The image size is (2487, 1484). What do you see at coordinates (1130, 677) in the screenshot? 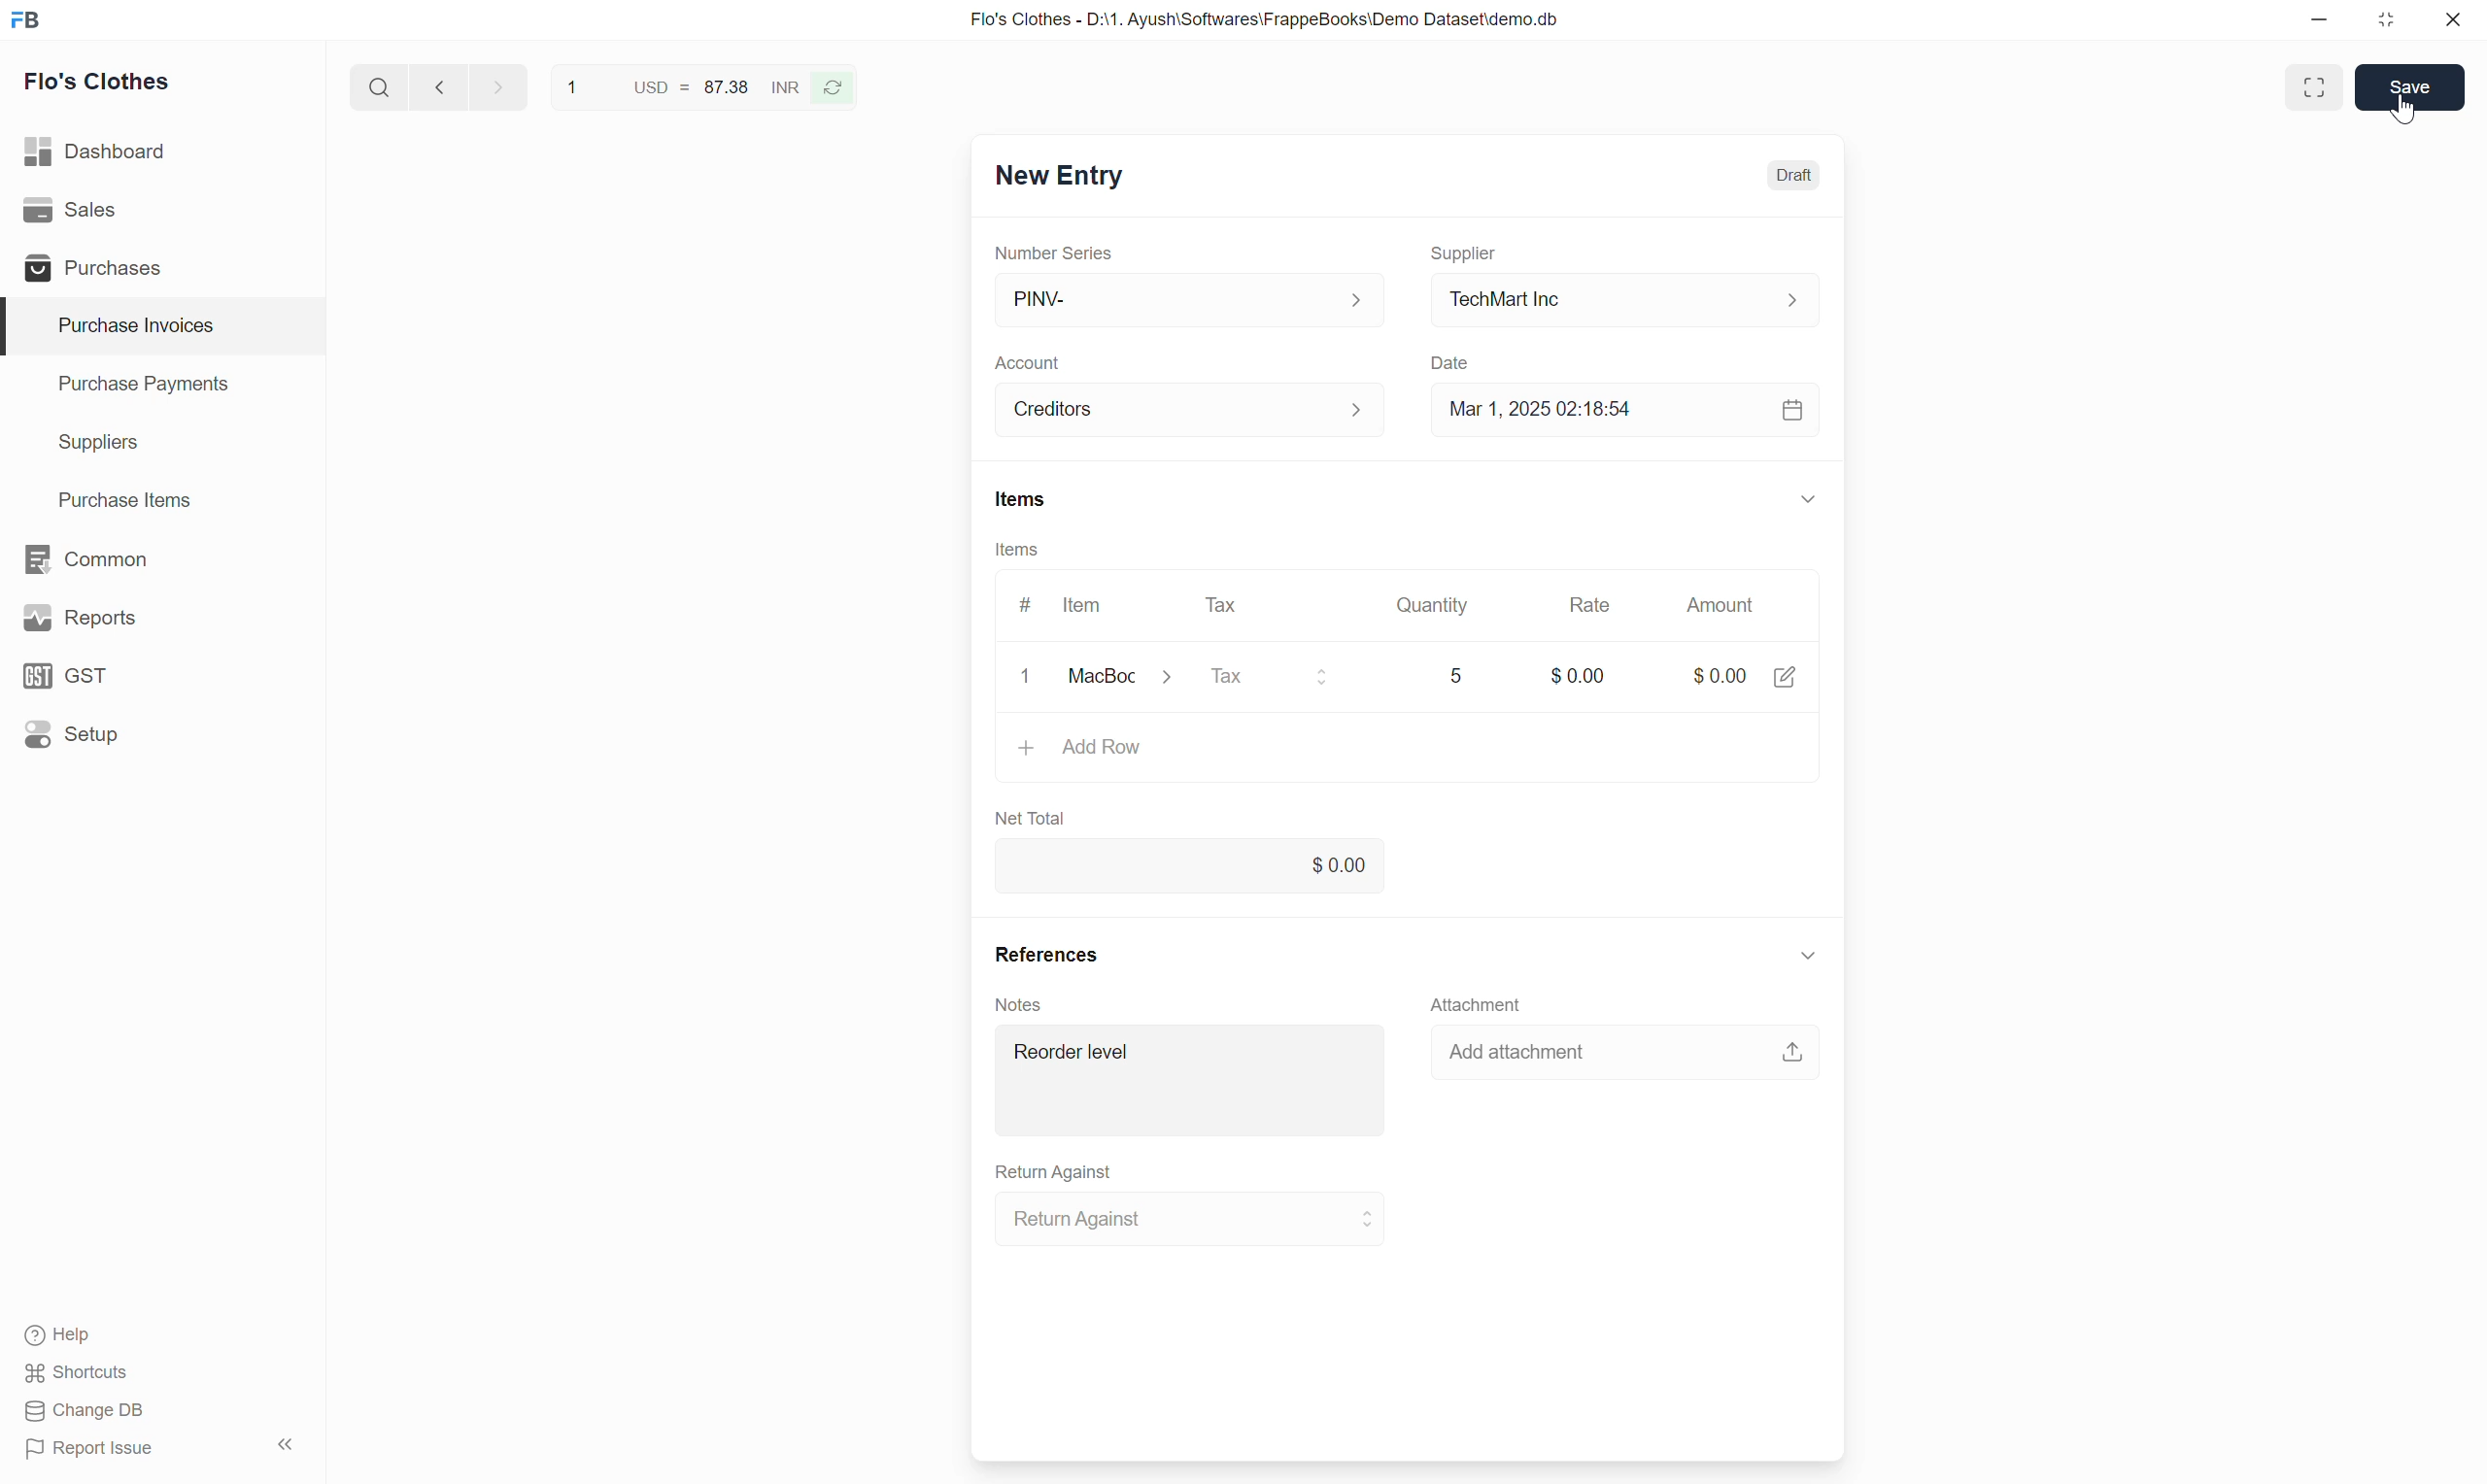
I see `MacBook` at bounding box center [1130, 677].